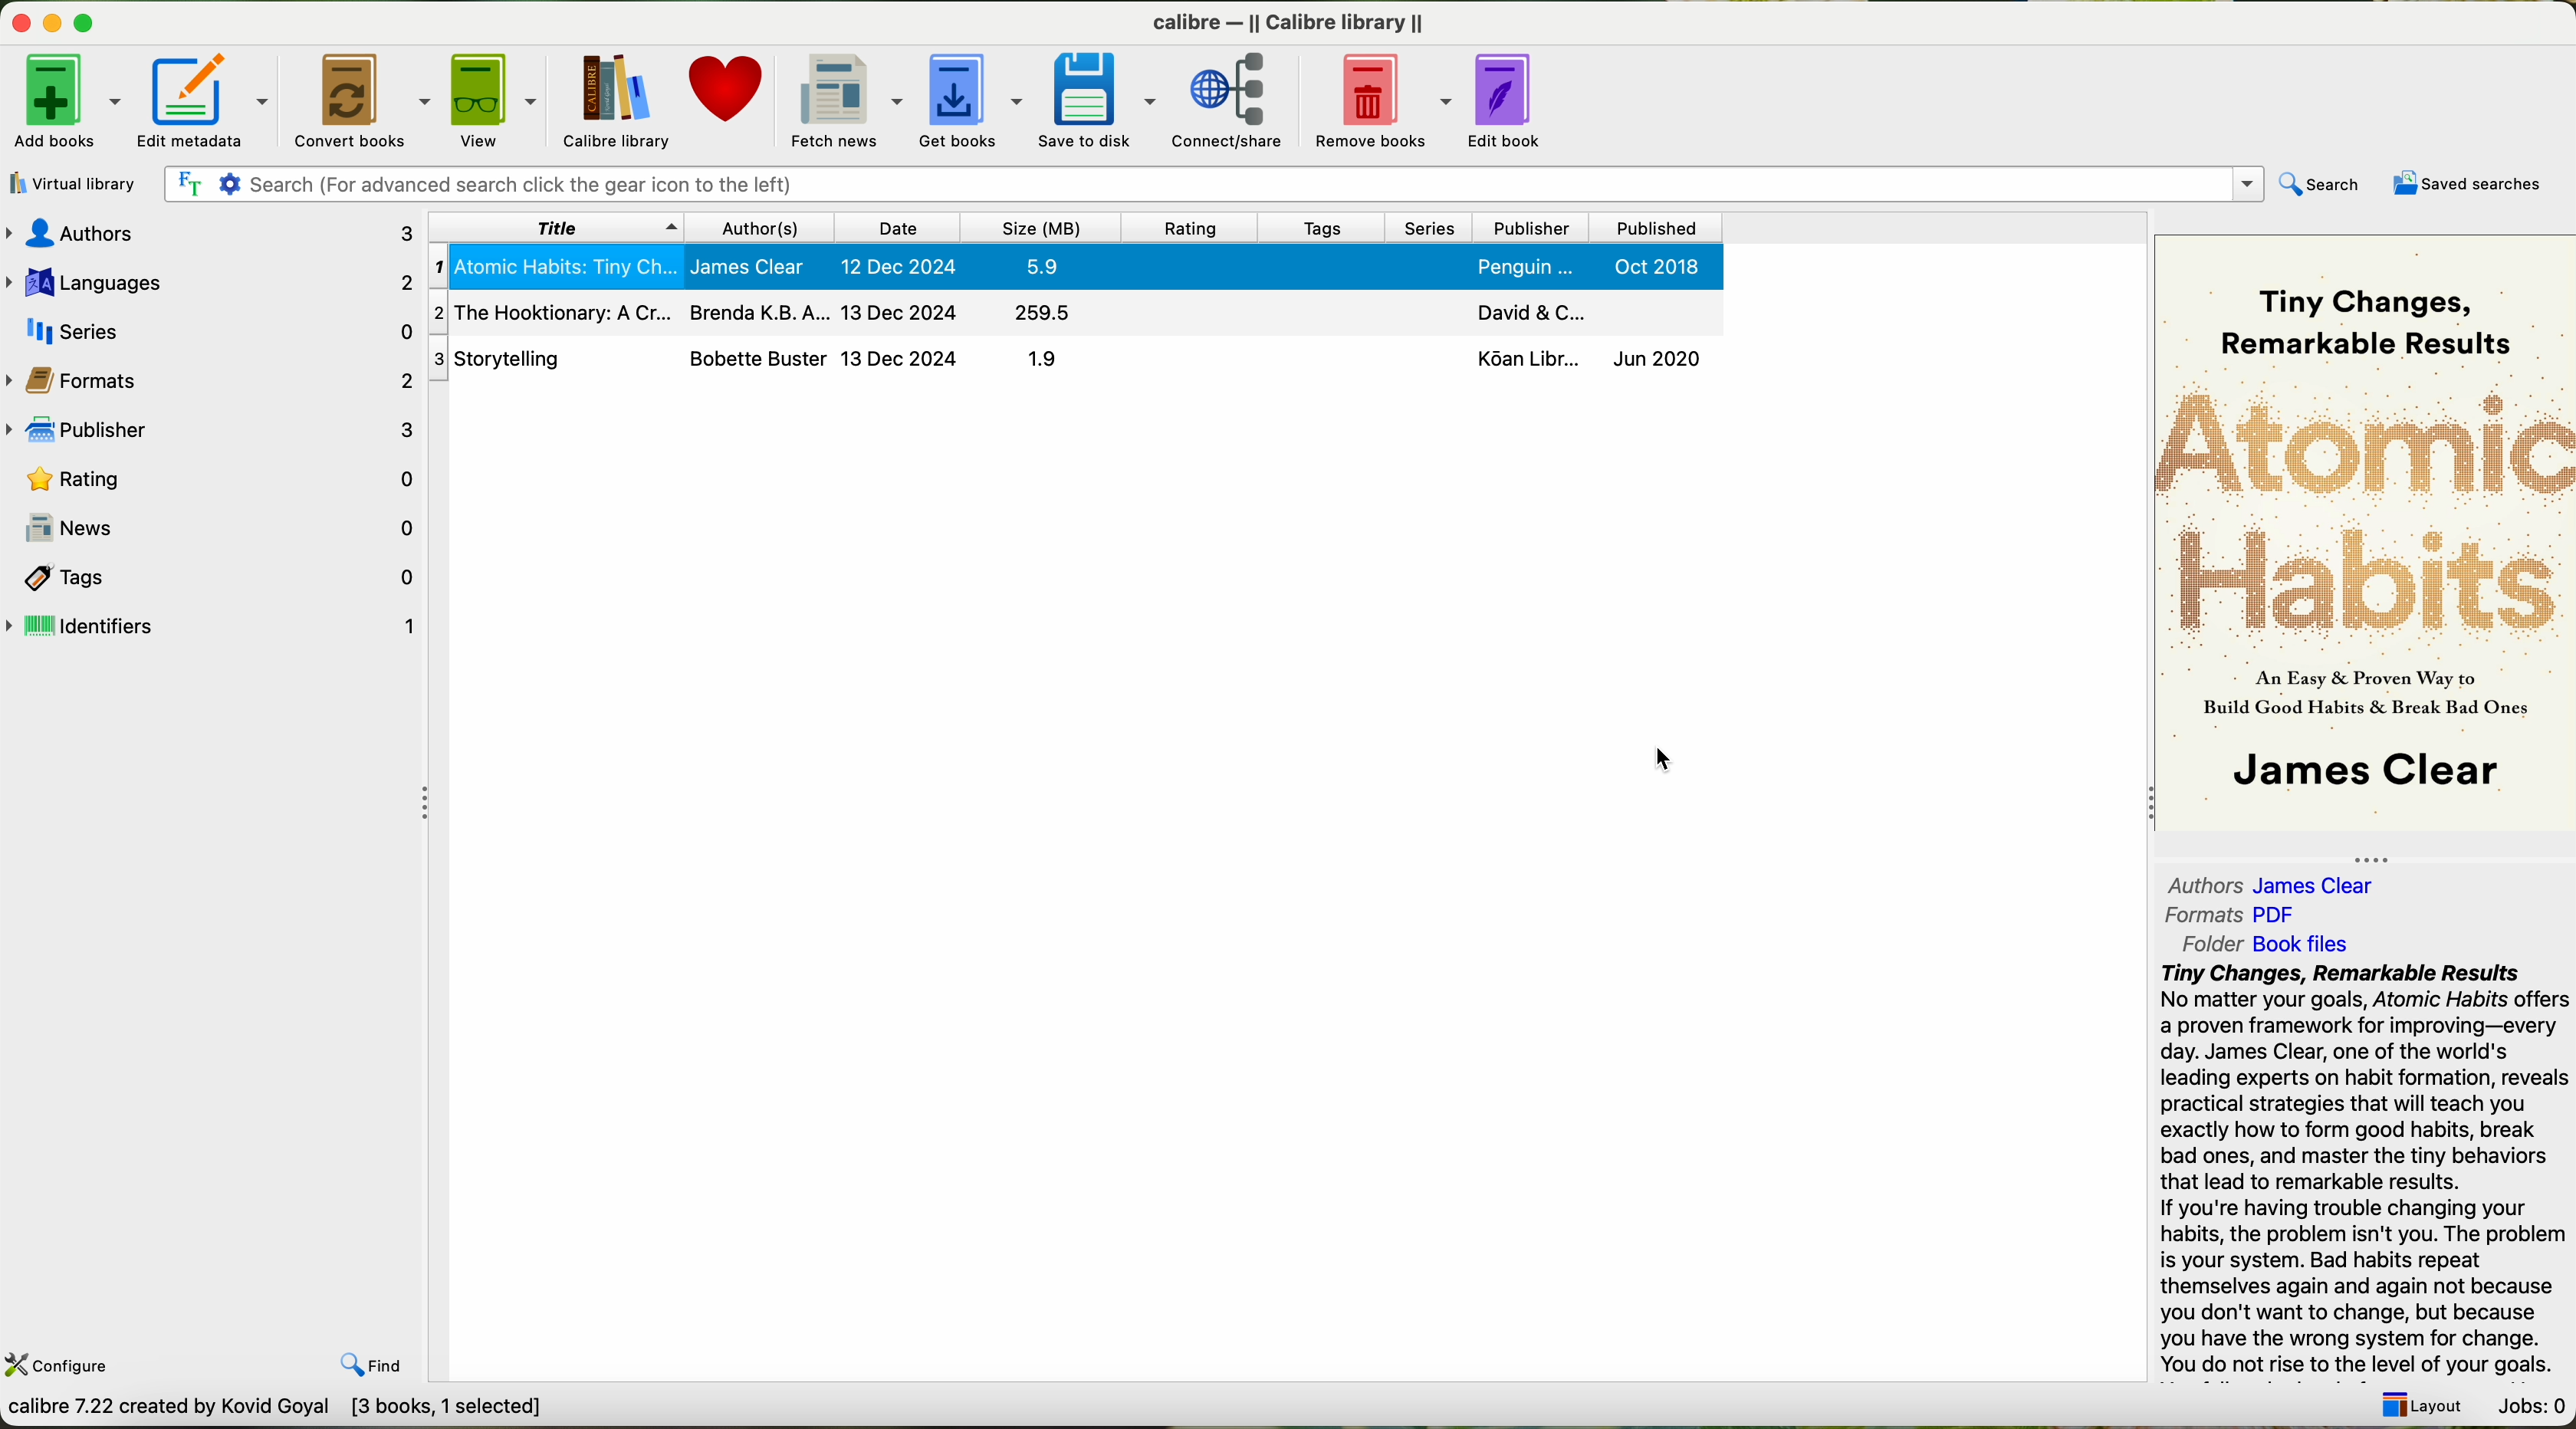  I want to click on donate, so click(729, 94).